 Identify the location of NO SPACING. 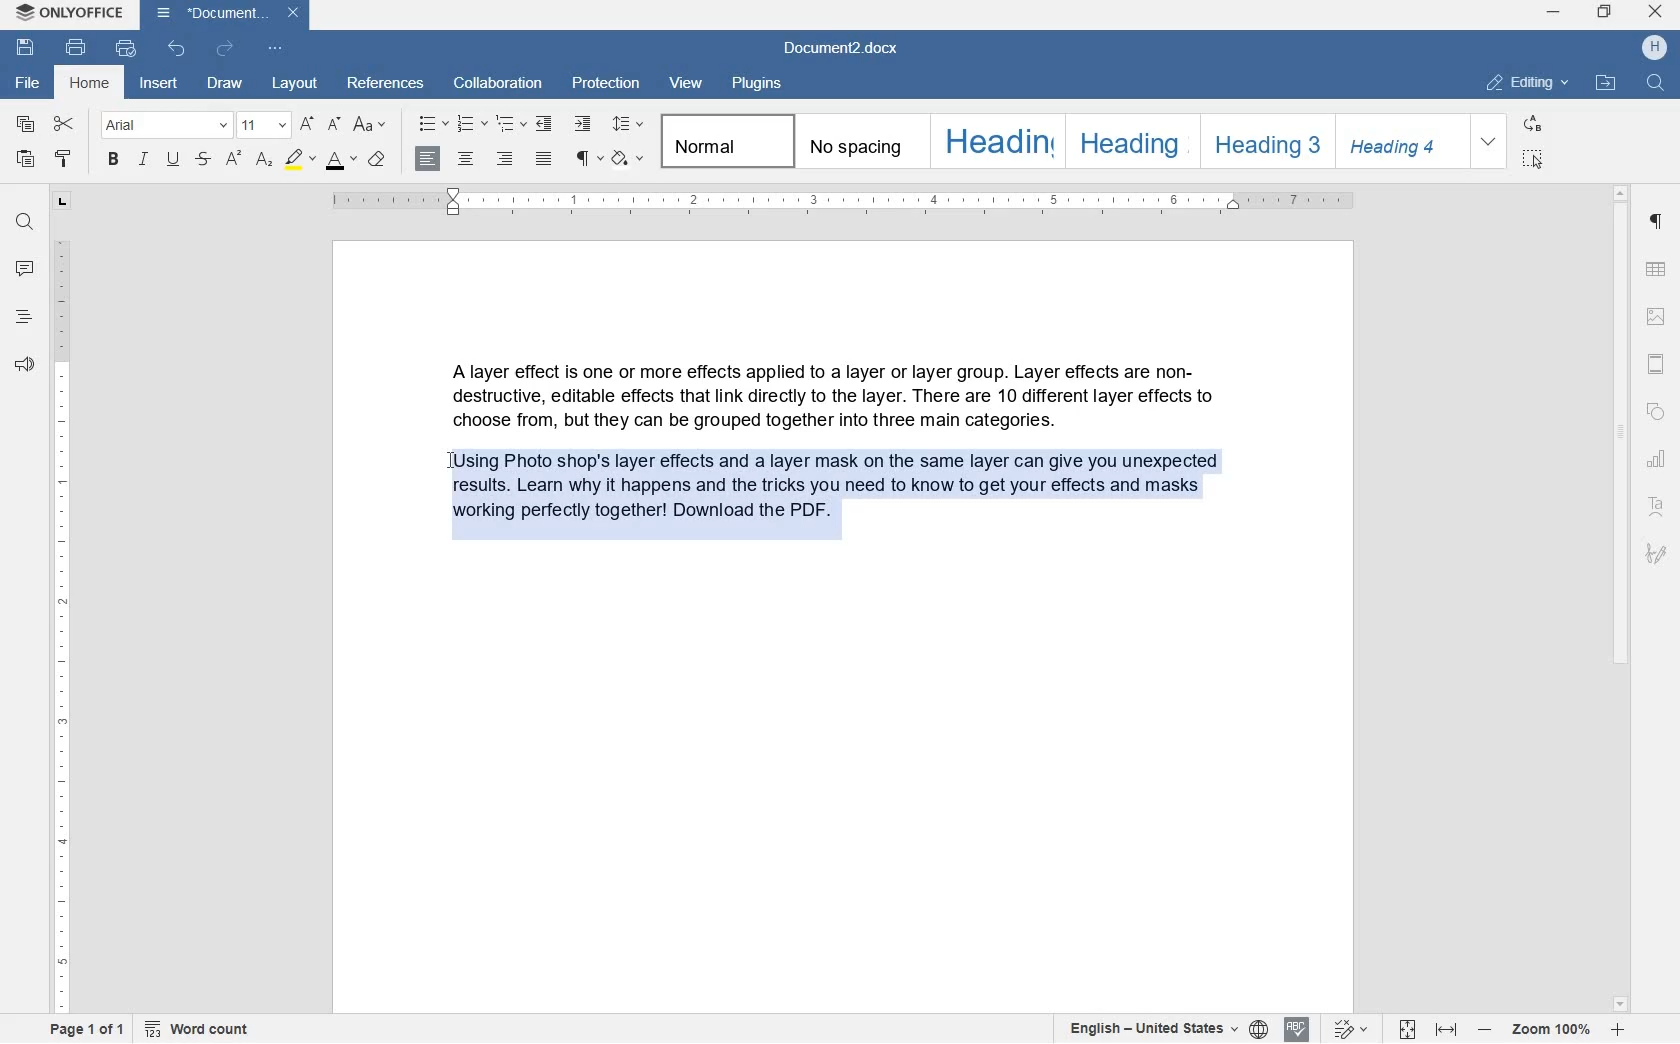
(855, 143).